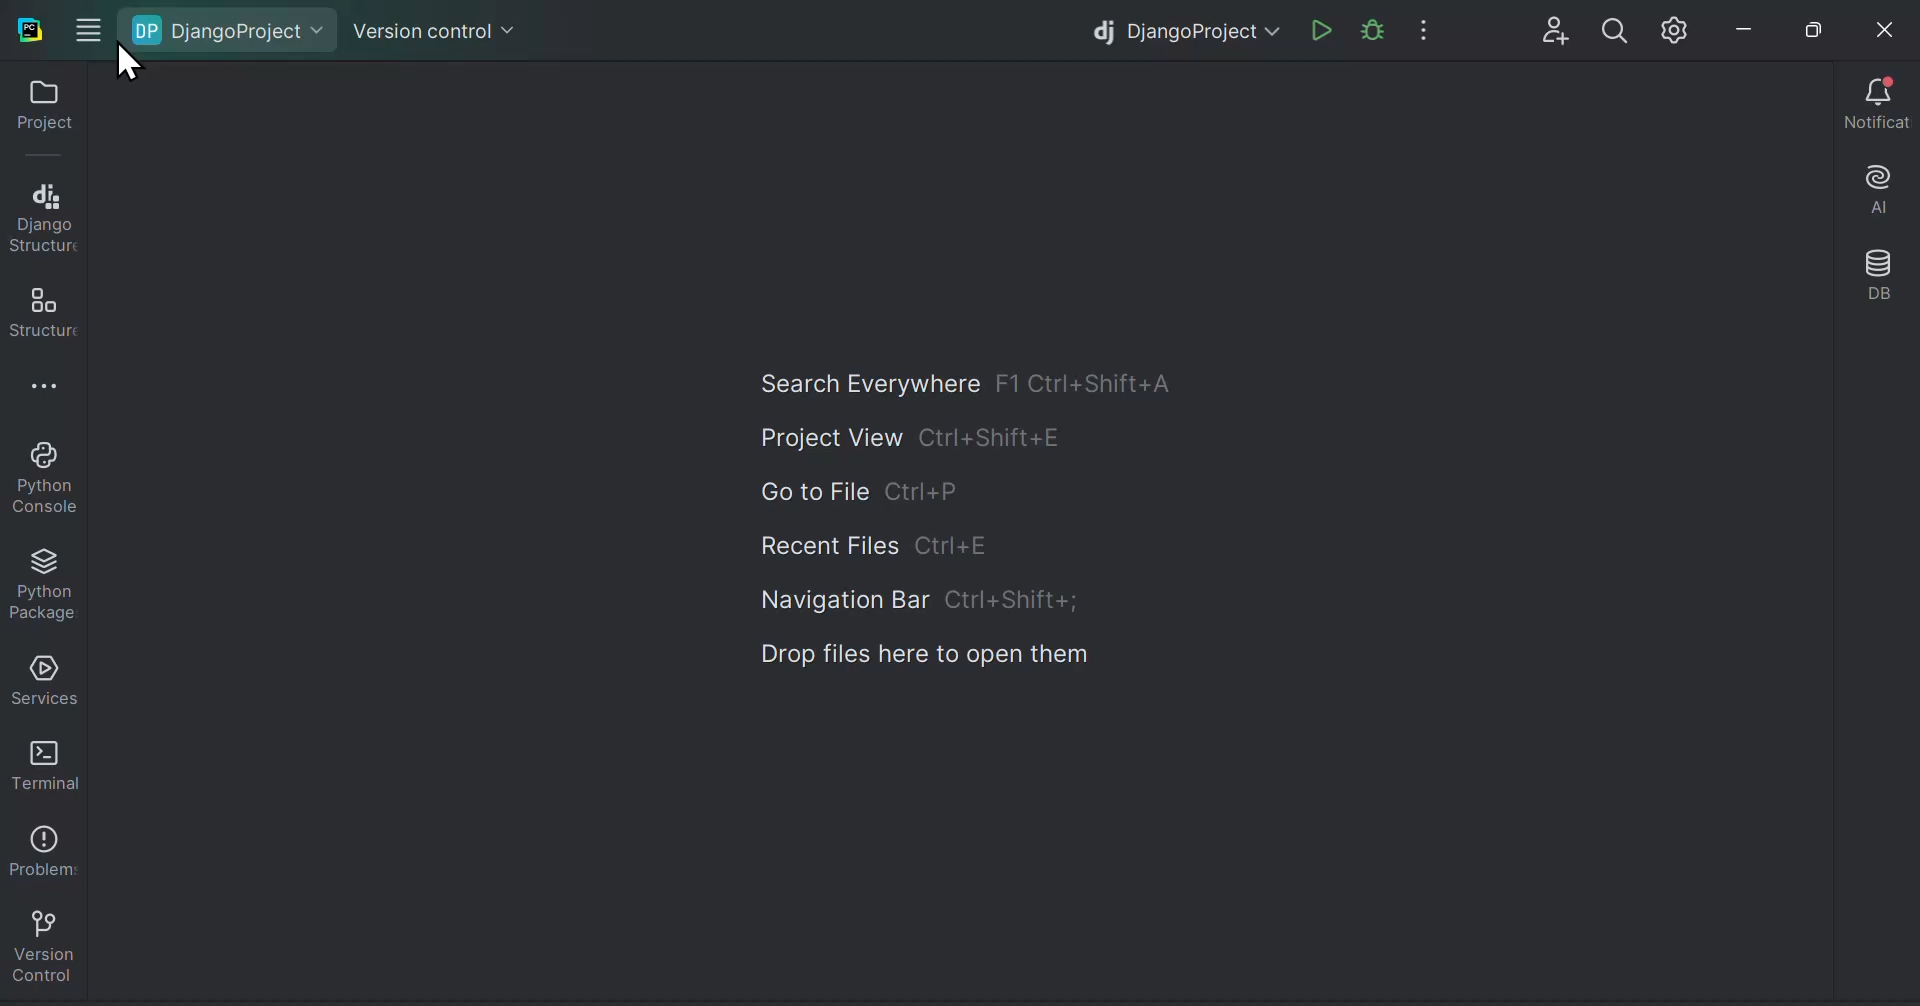 The image size is (1920, 1006). Describe the element at coordinates (134, 65) in the screenshot. I see `cursor` at that location.